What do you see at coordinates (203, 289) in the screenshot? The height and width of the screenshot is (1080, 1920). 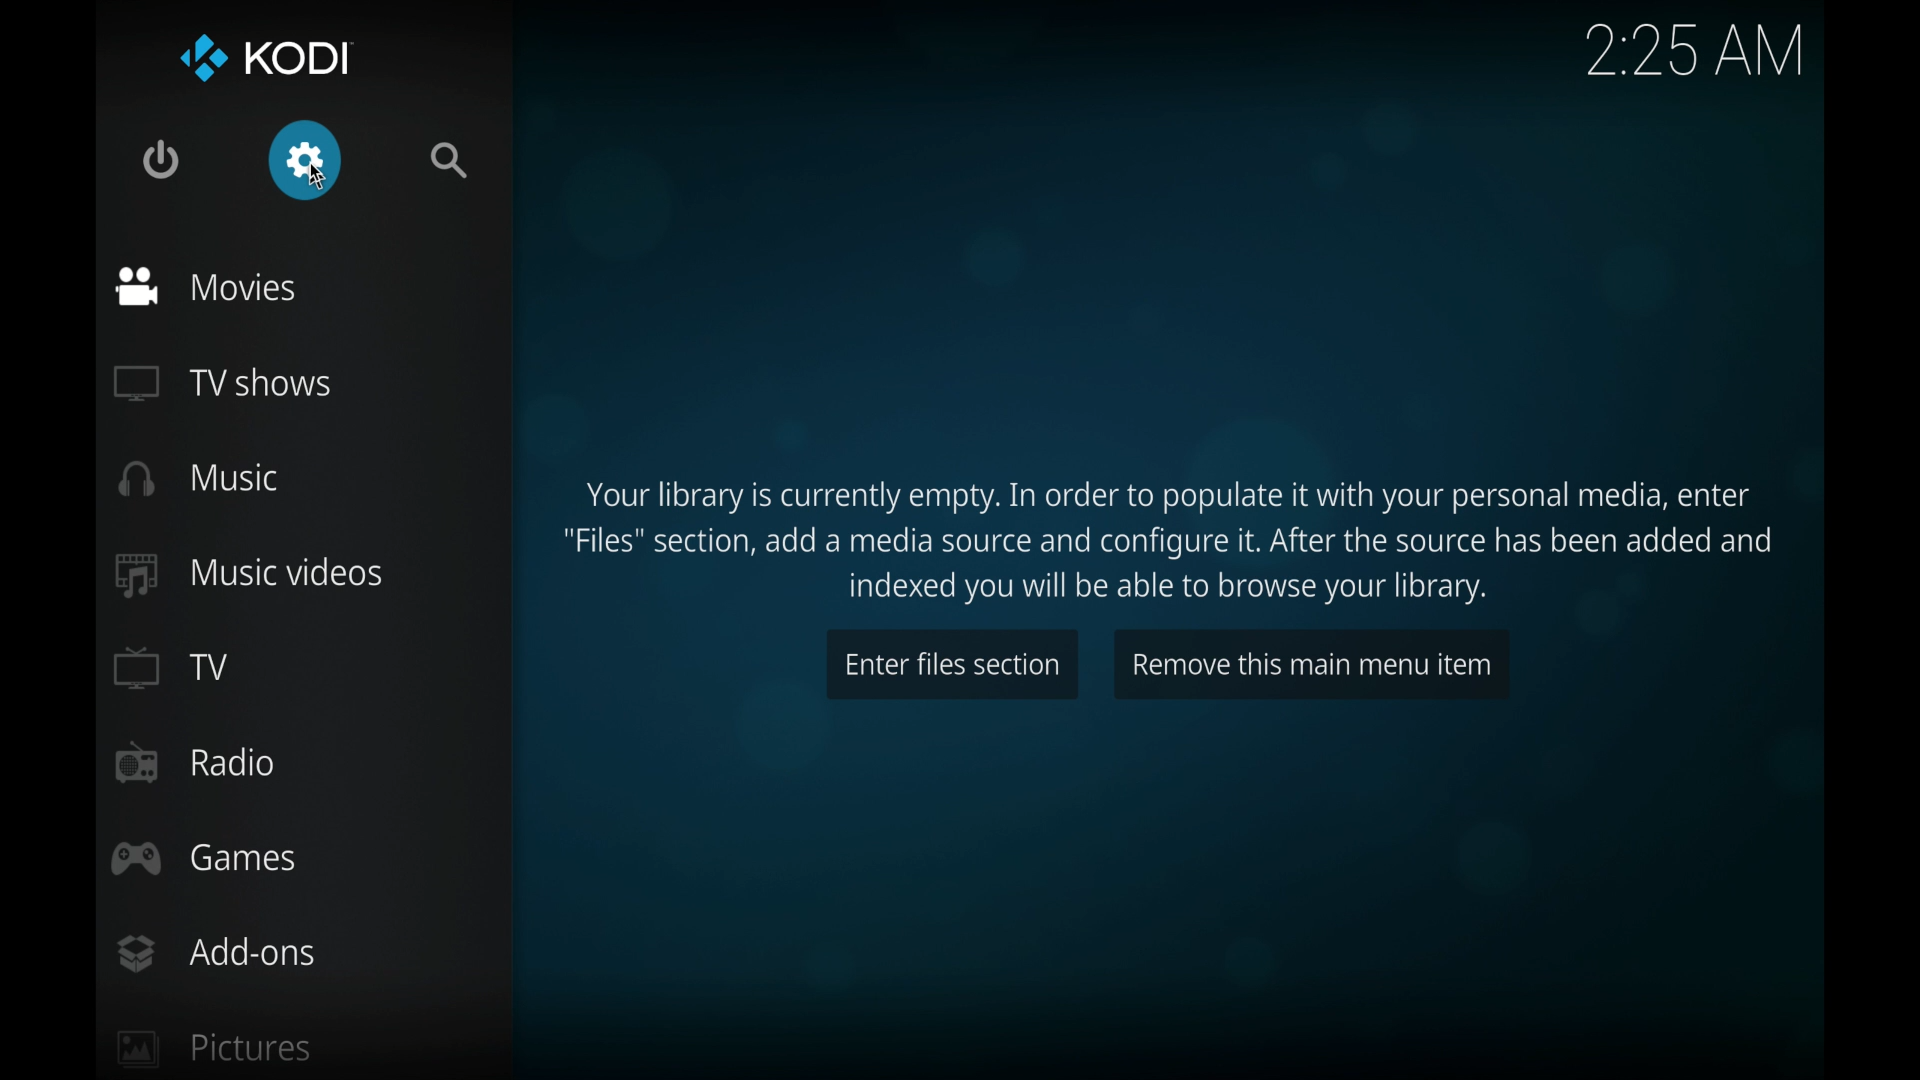 I see `movies` at bounding box center [203, 289].